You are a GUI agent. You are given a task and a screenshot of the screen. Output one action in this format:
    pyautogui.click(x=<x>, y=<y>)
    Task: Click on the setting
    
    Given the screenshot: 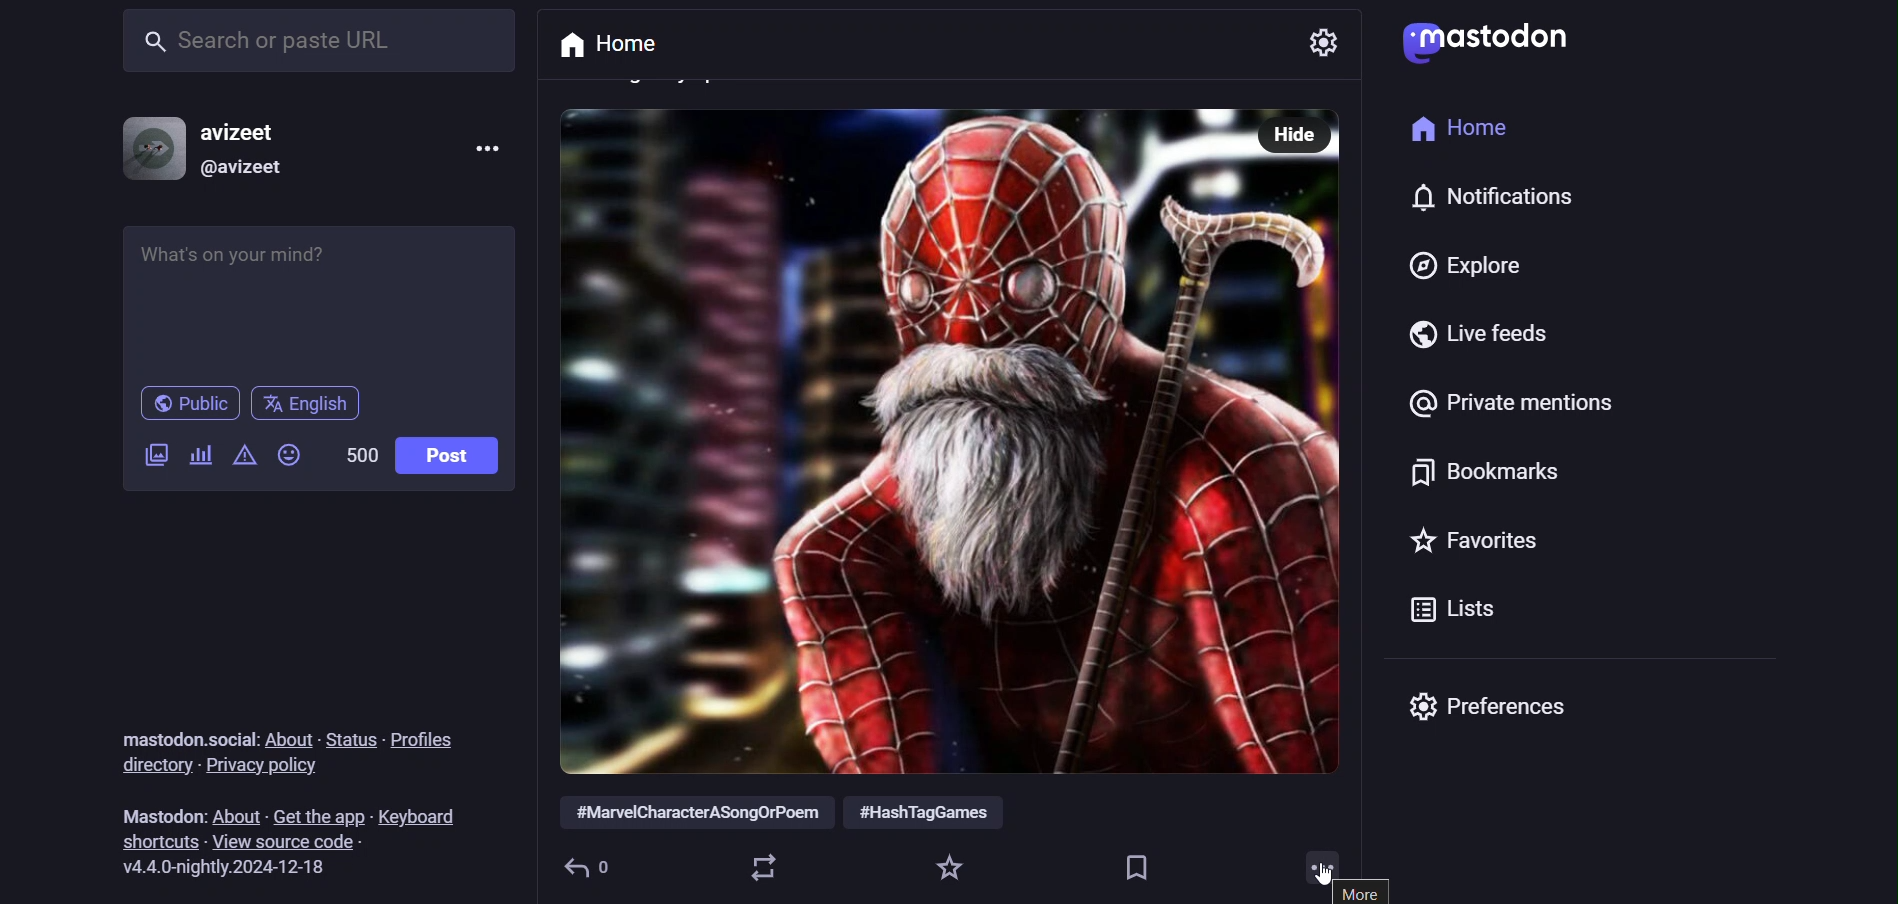 What is the action you would take?
    pyautogui.click(x=1327, y=43)
    